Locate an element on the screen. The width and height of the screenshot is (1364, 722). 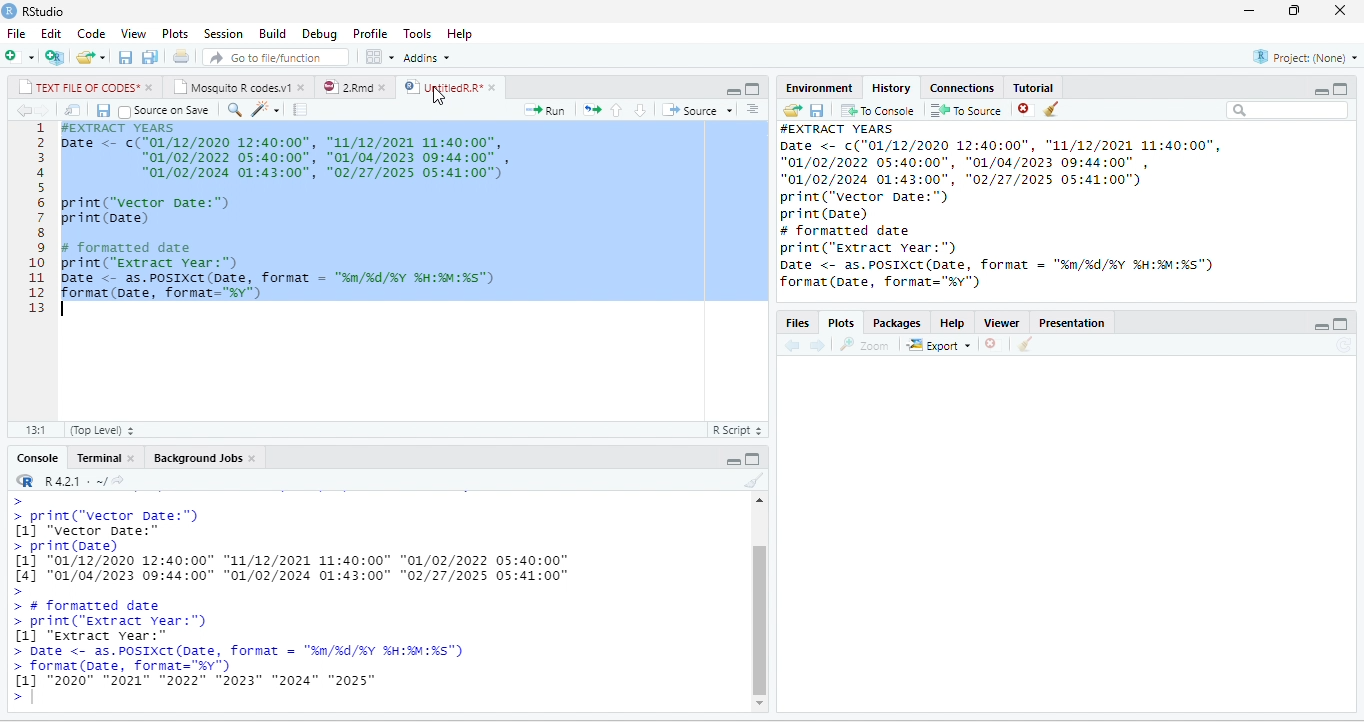
minimize is located at coordinates (1250, 11).